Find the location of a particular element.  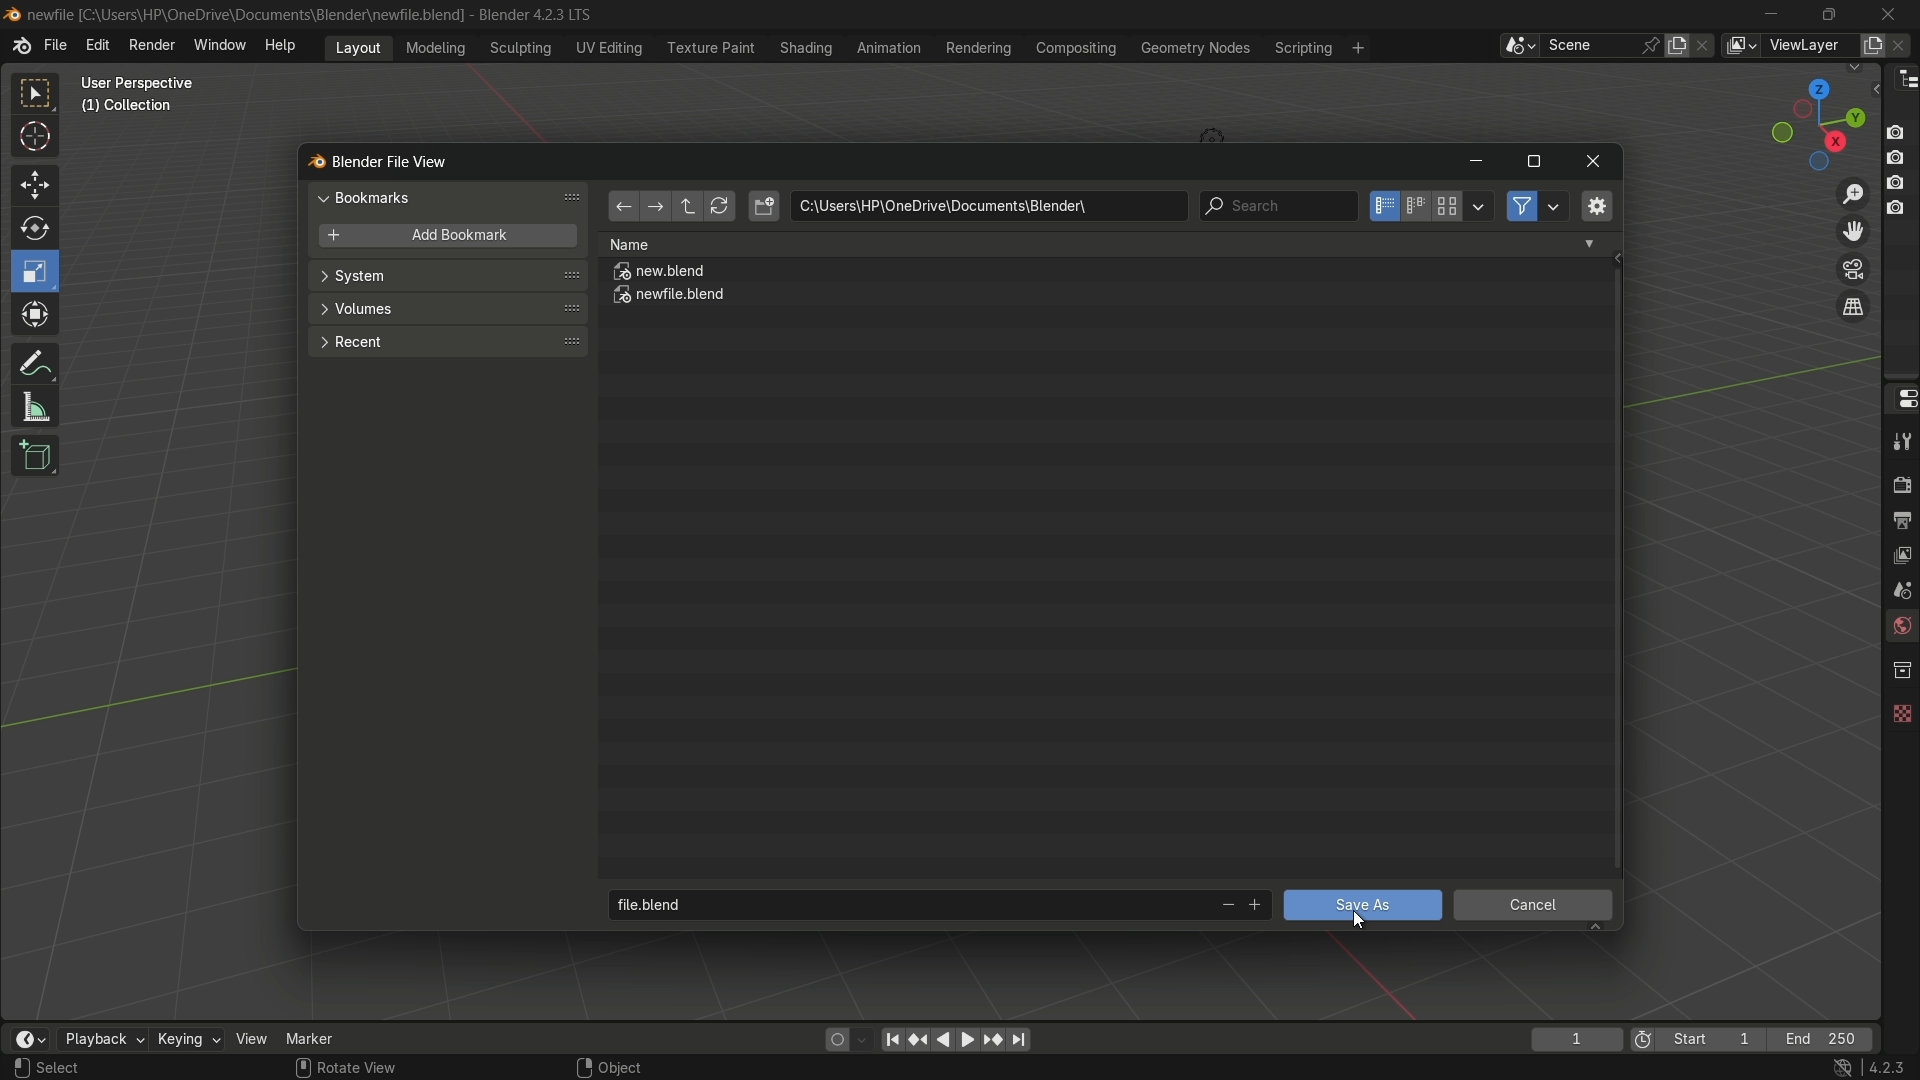

scene is located at coordinates (1898, 589).